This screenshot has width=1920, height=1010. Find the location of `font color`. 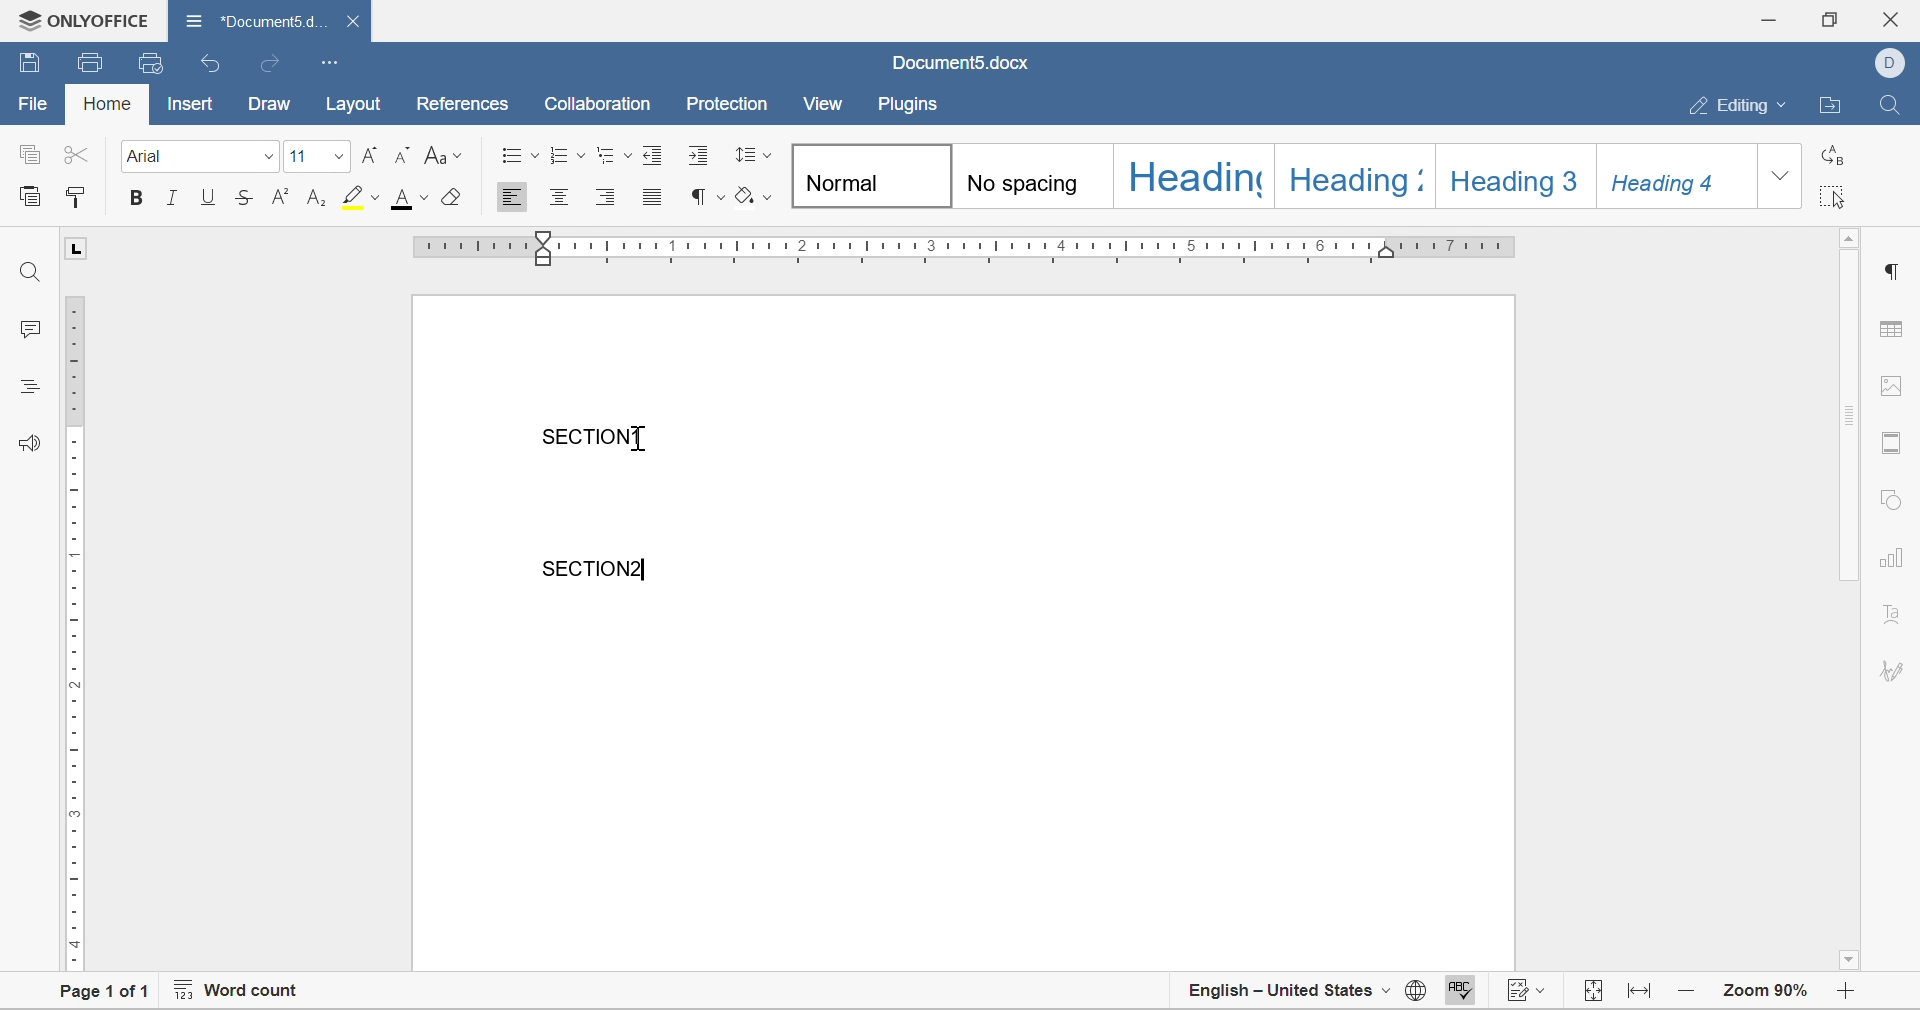

font color is located at coordinates (412, 198).